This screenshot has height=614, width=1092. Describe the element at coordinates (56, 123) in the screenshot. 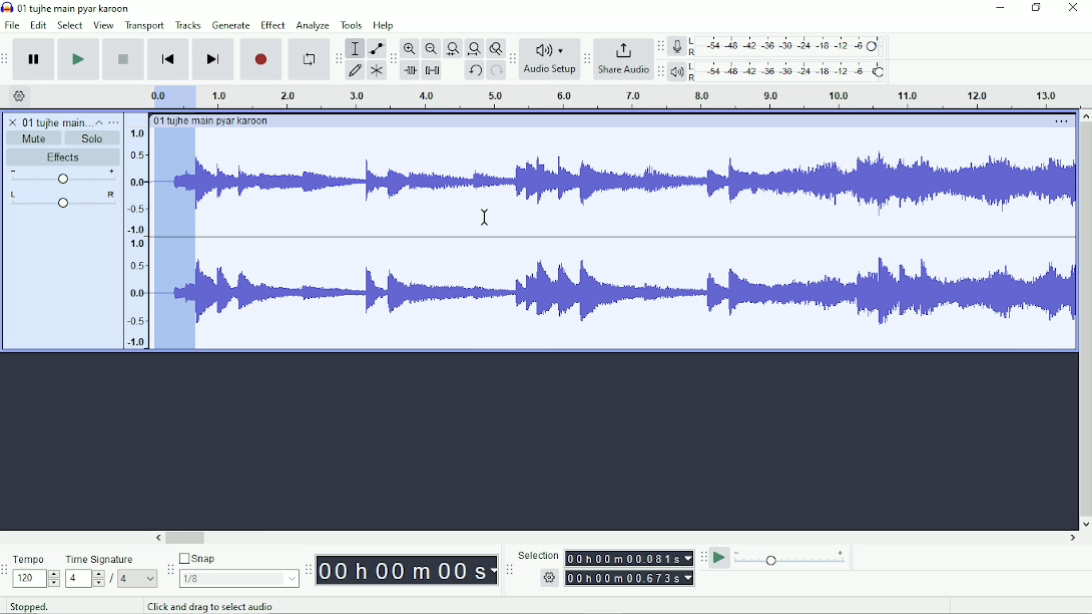

I see `01 tujhe main` at that location.